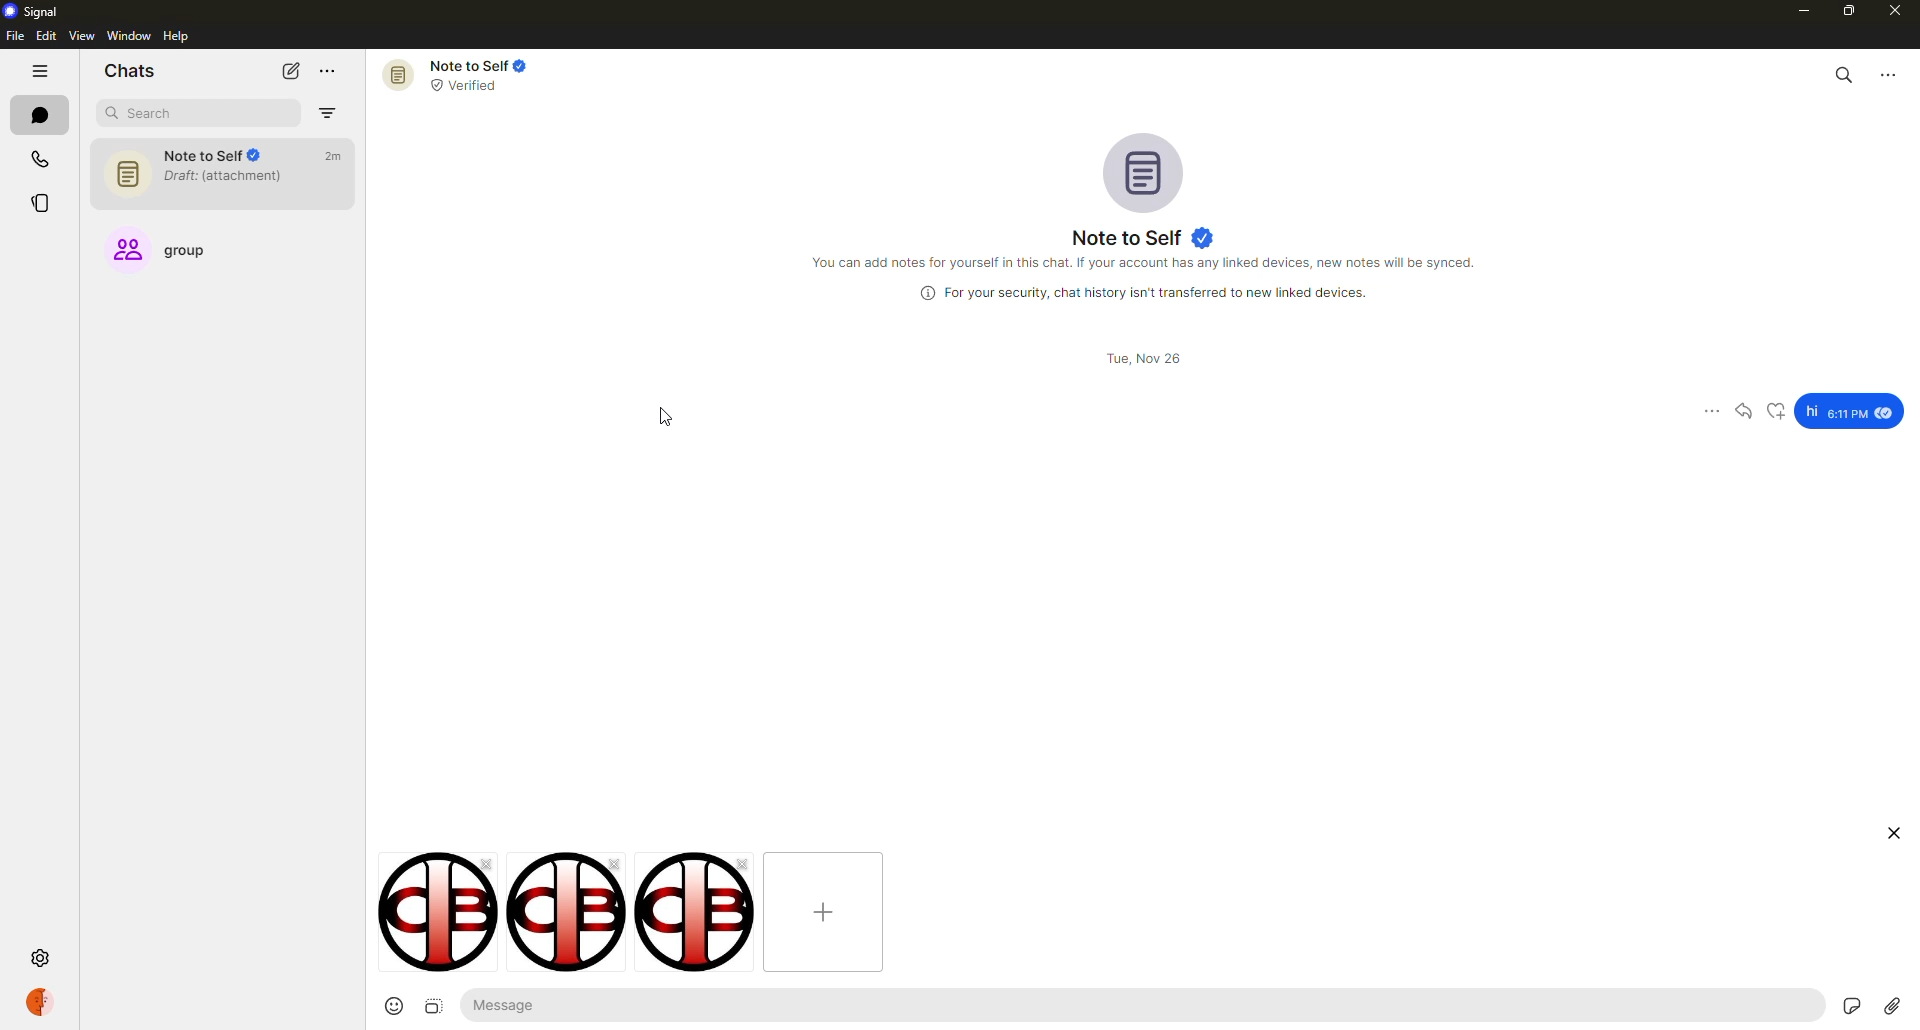 The height and width of the screenshot is (1030, 1920). I want to click on settings, so click(42, 959).